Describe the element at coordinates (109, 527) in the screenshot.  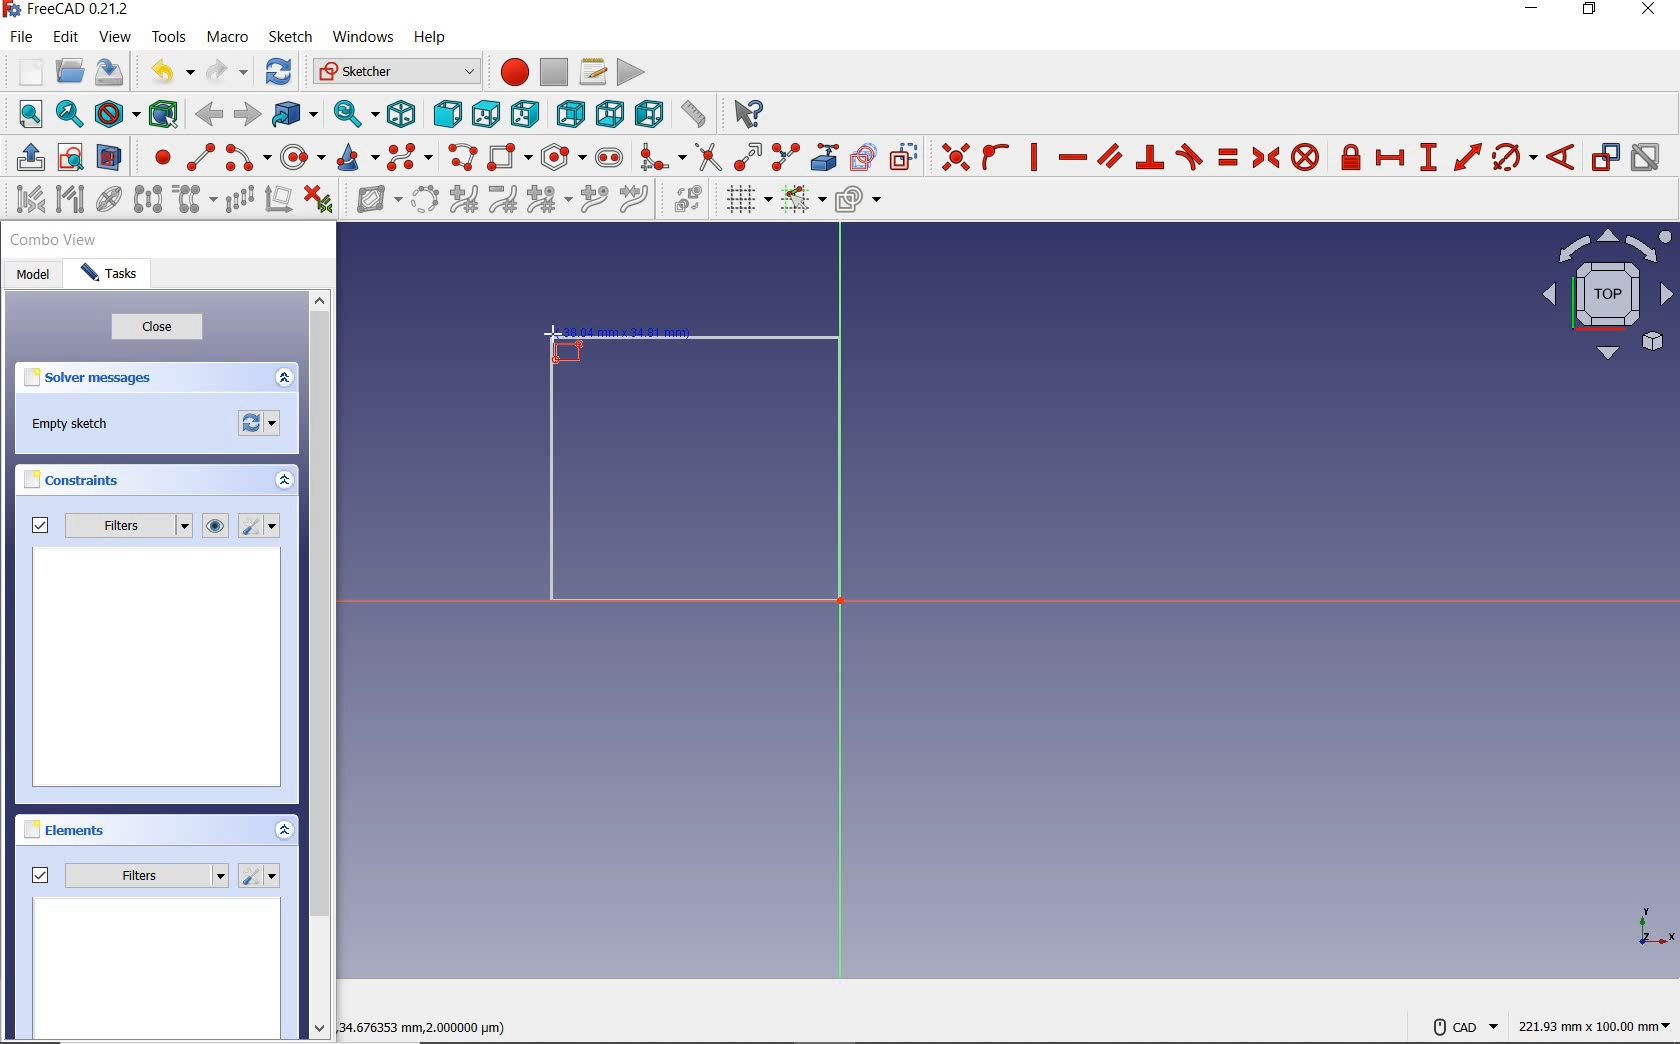
I see `filters` at that location.